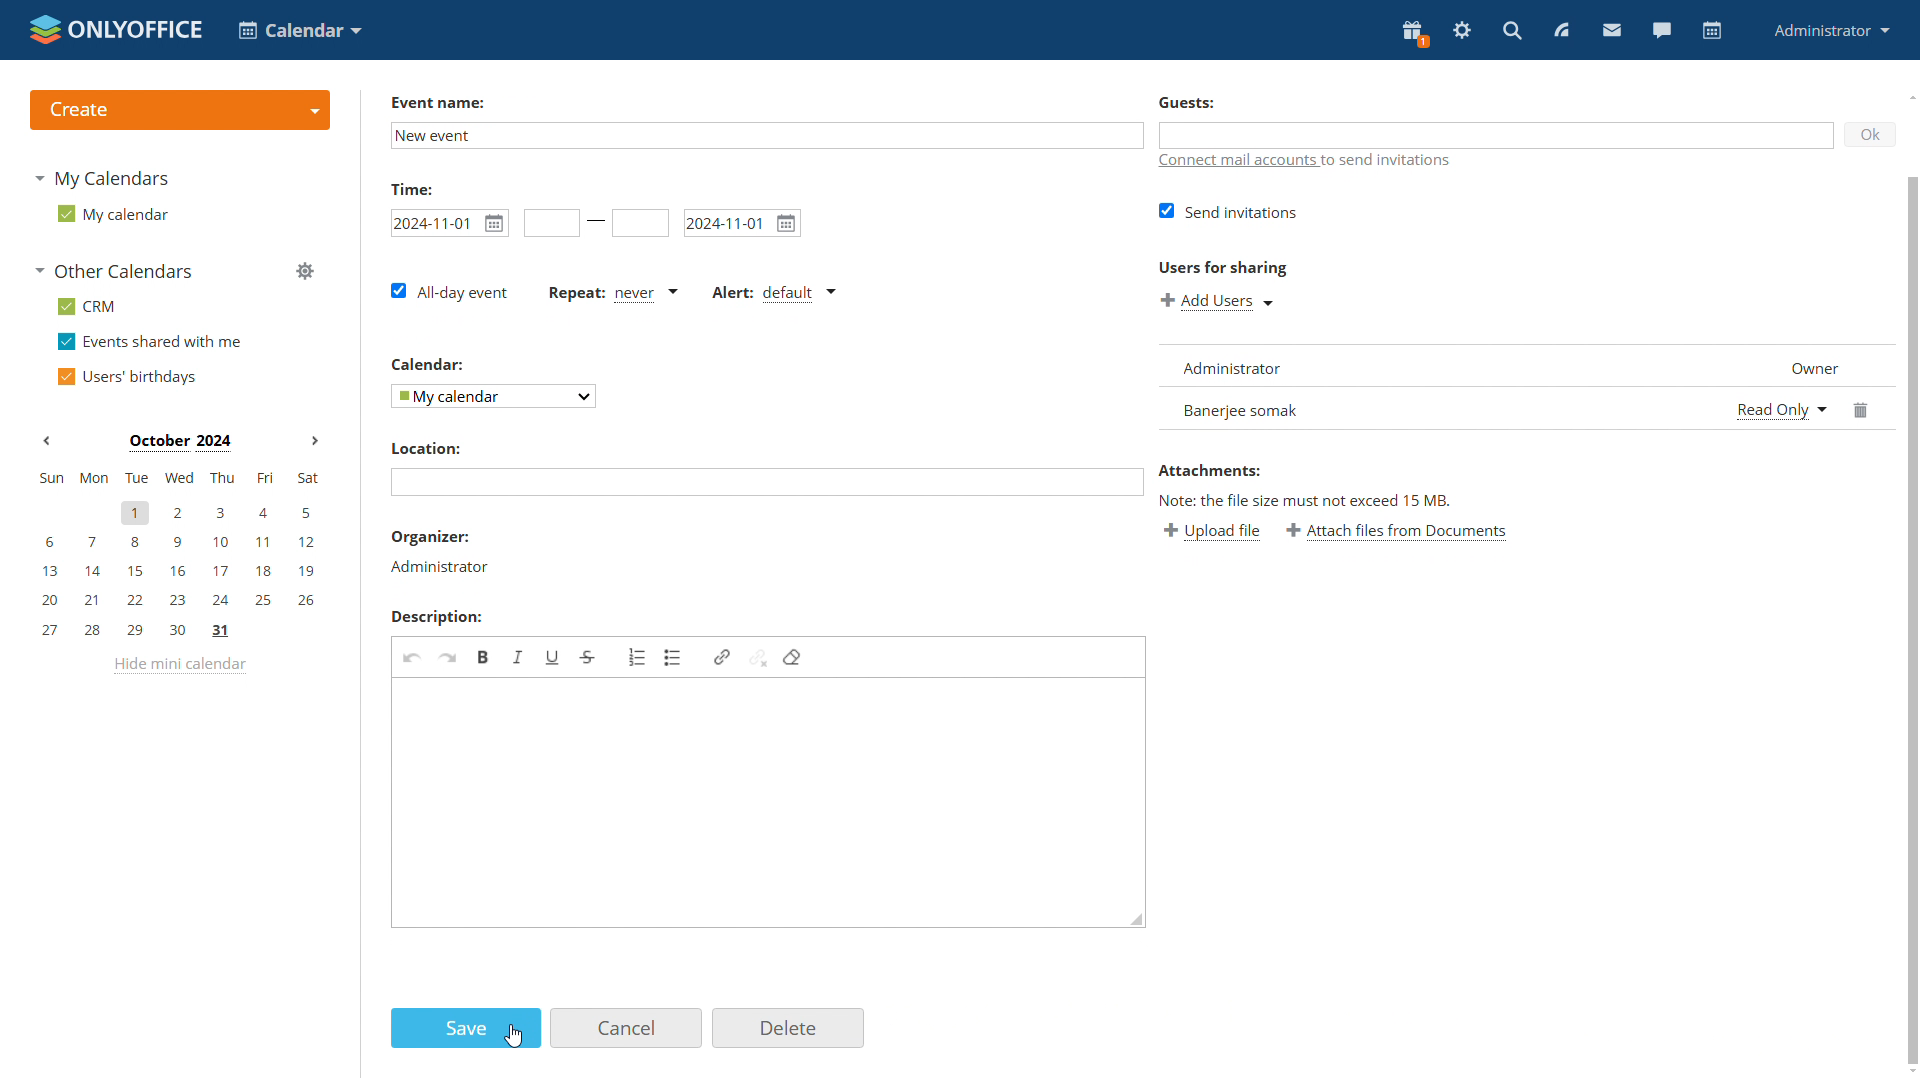  Describe the element at coordinates (449, 222) in the screenshot. I see `start date` at that location.